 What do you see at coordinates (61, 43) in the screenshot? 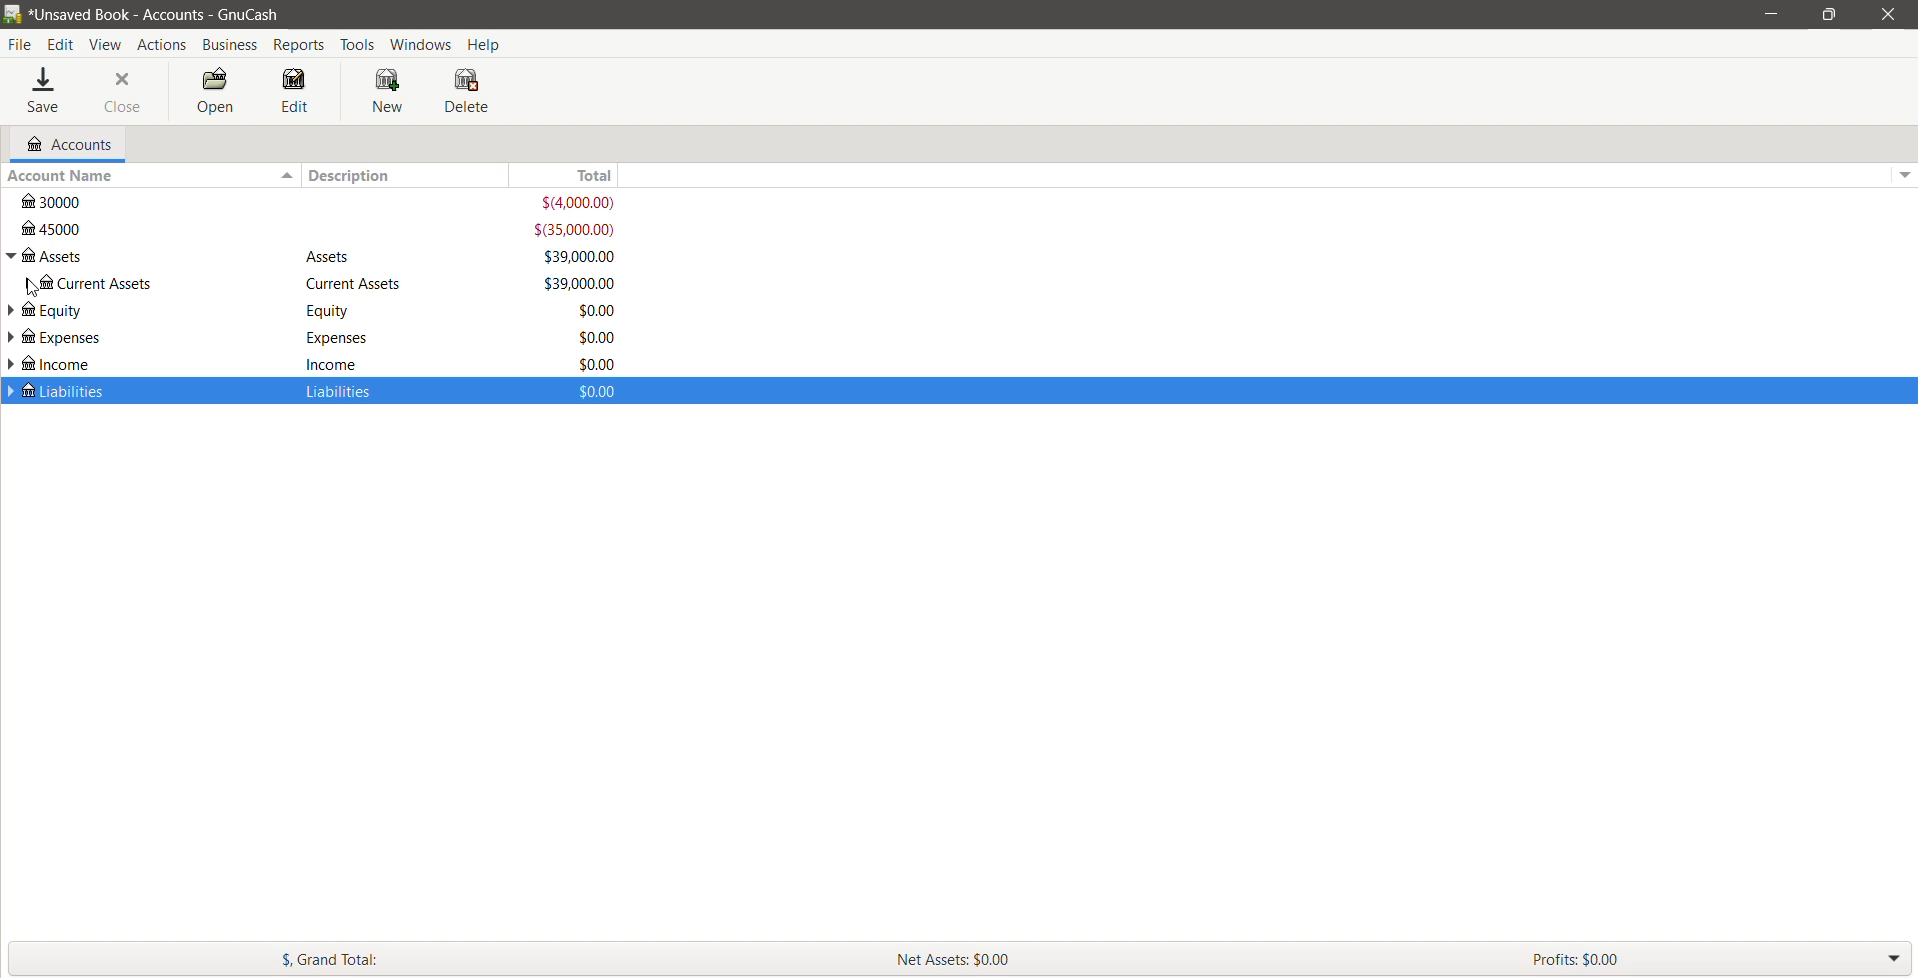
I see `Edit` at bounding box center [61, 43].